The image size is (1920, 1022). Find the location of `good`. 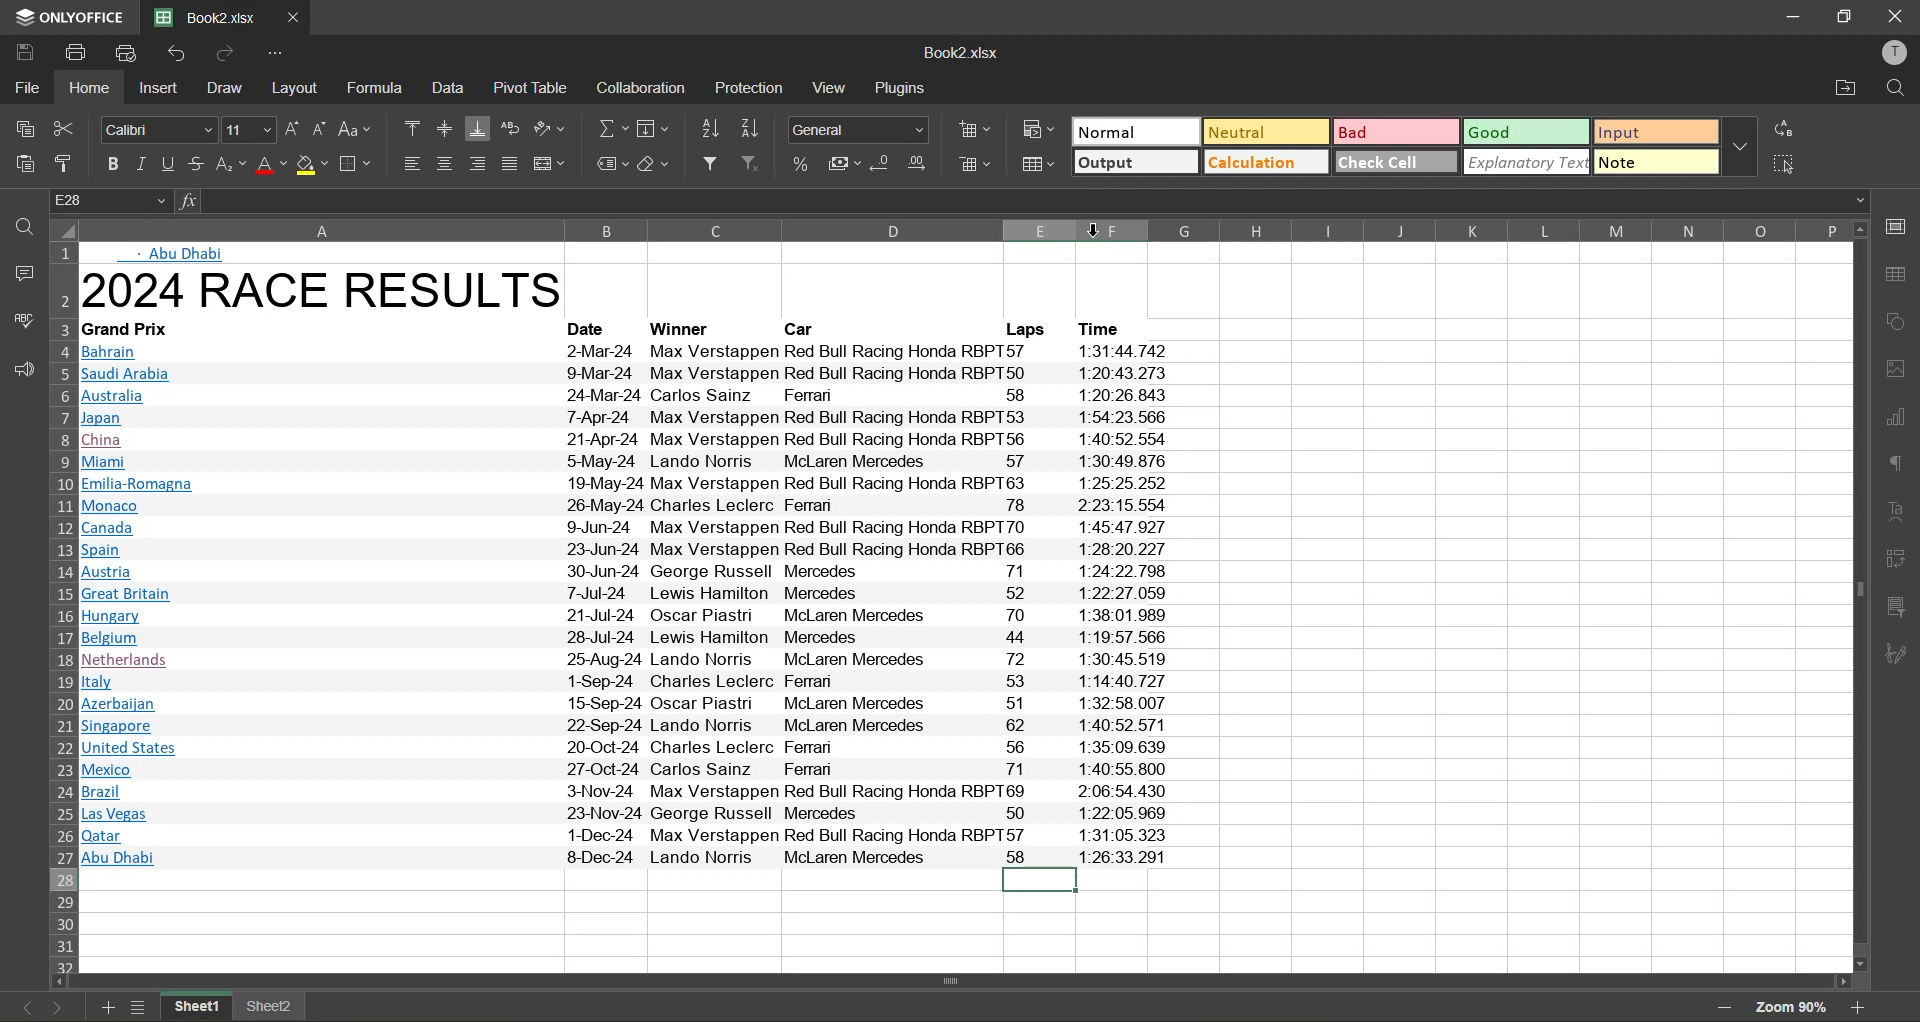

good is located at coordinates (1524, 133).